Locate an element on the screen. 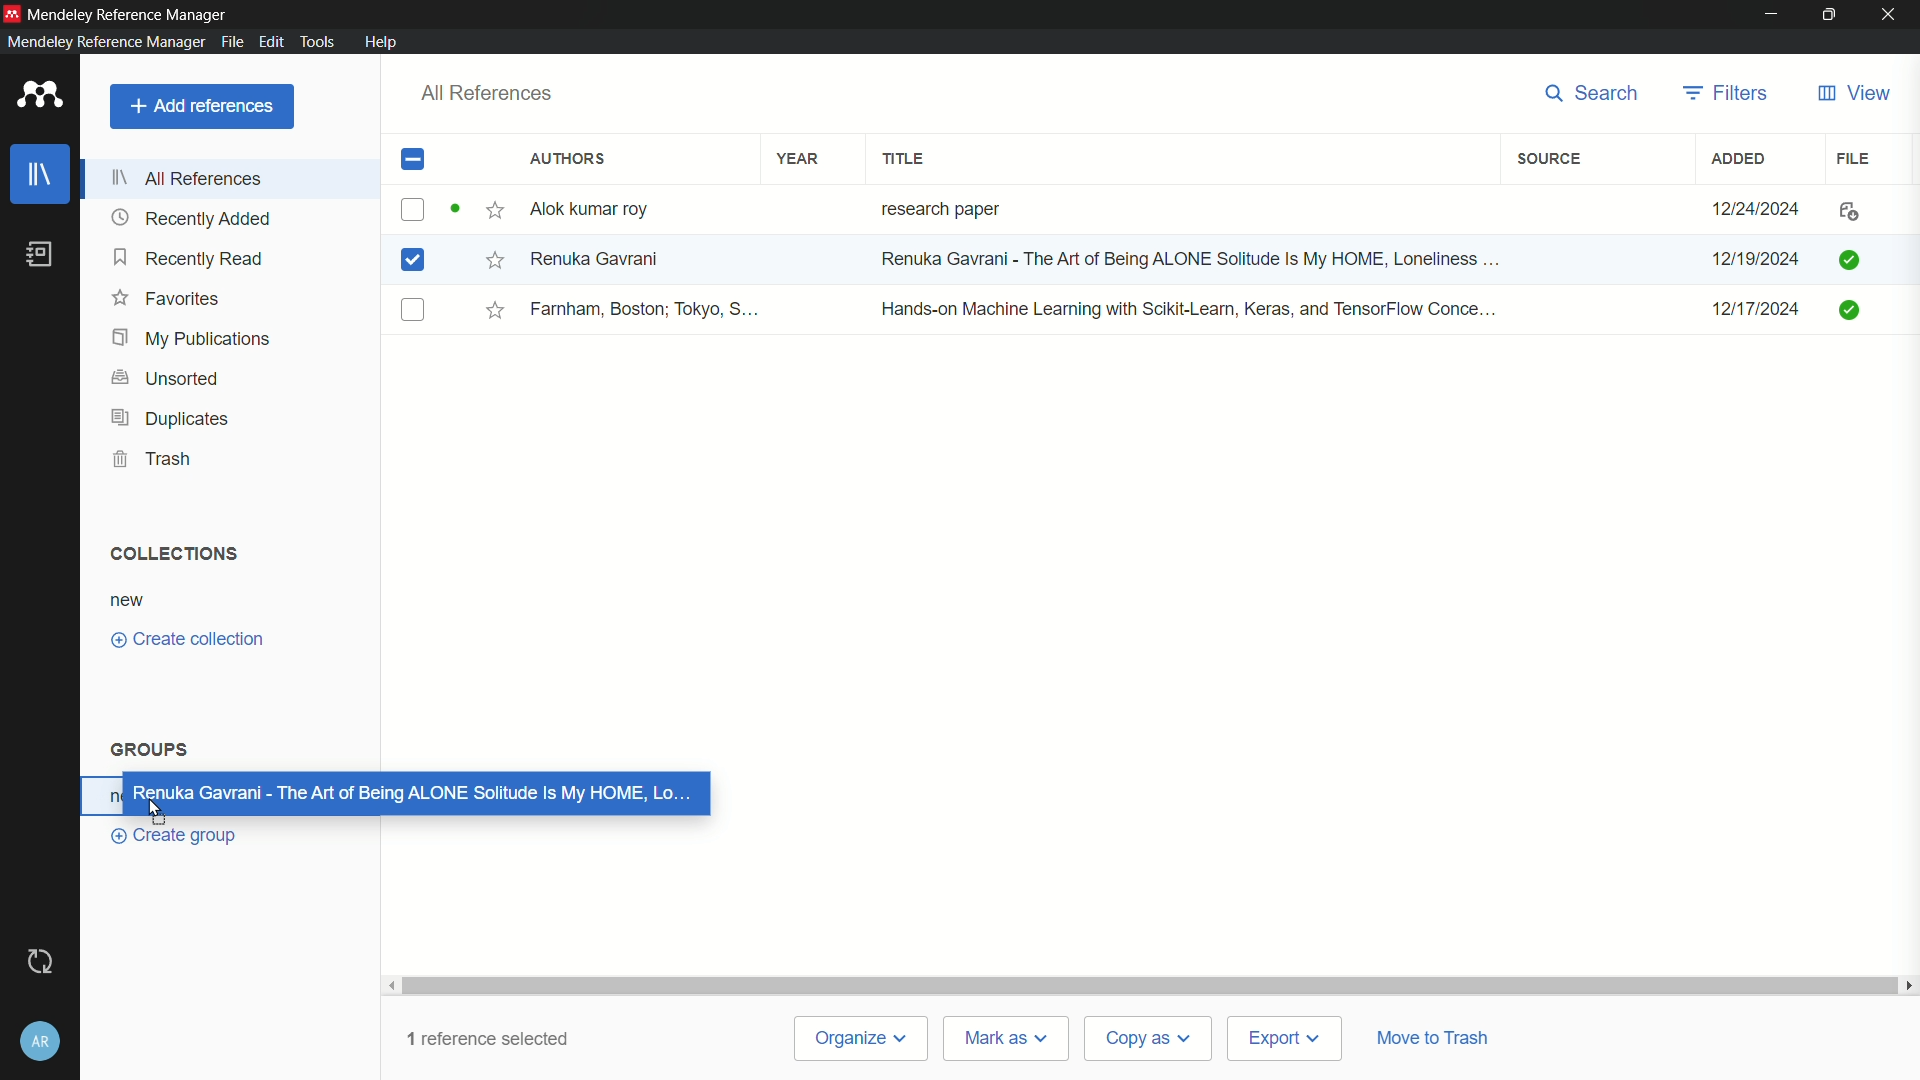 Image resolution: width=1920 pixels, height=1080 pixels. Checked is located at coordinates (1848, 258).